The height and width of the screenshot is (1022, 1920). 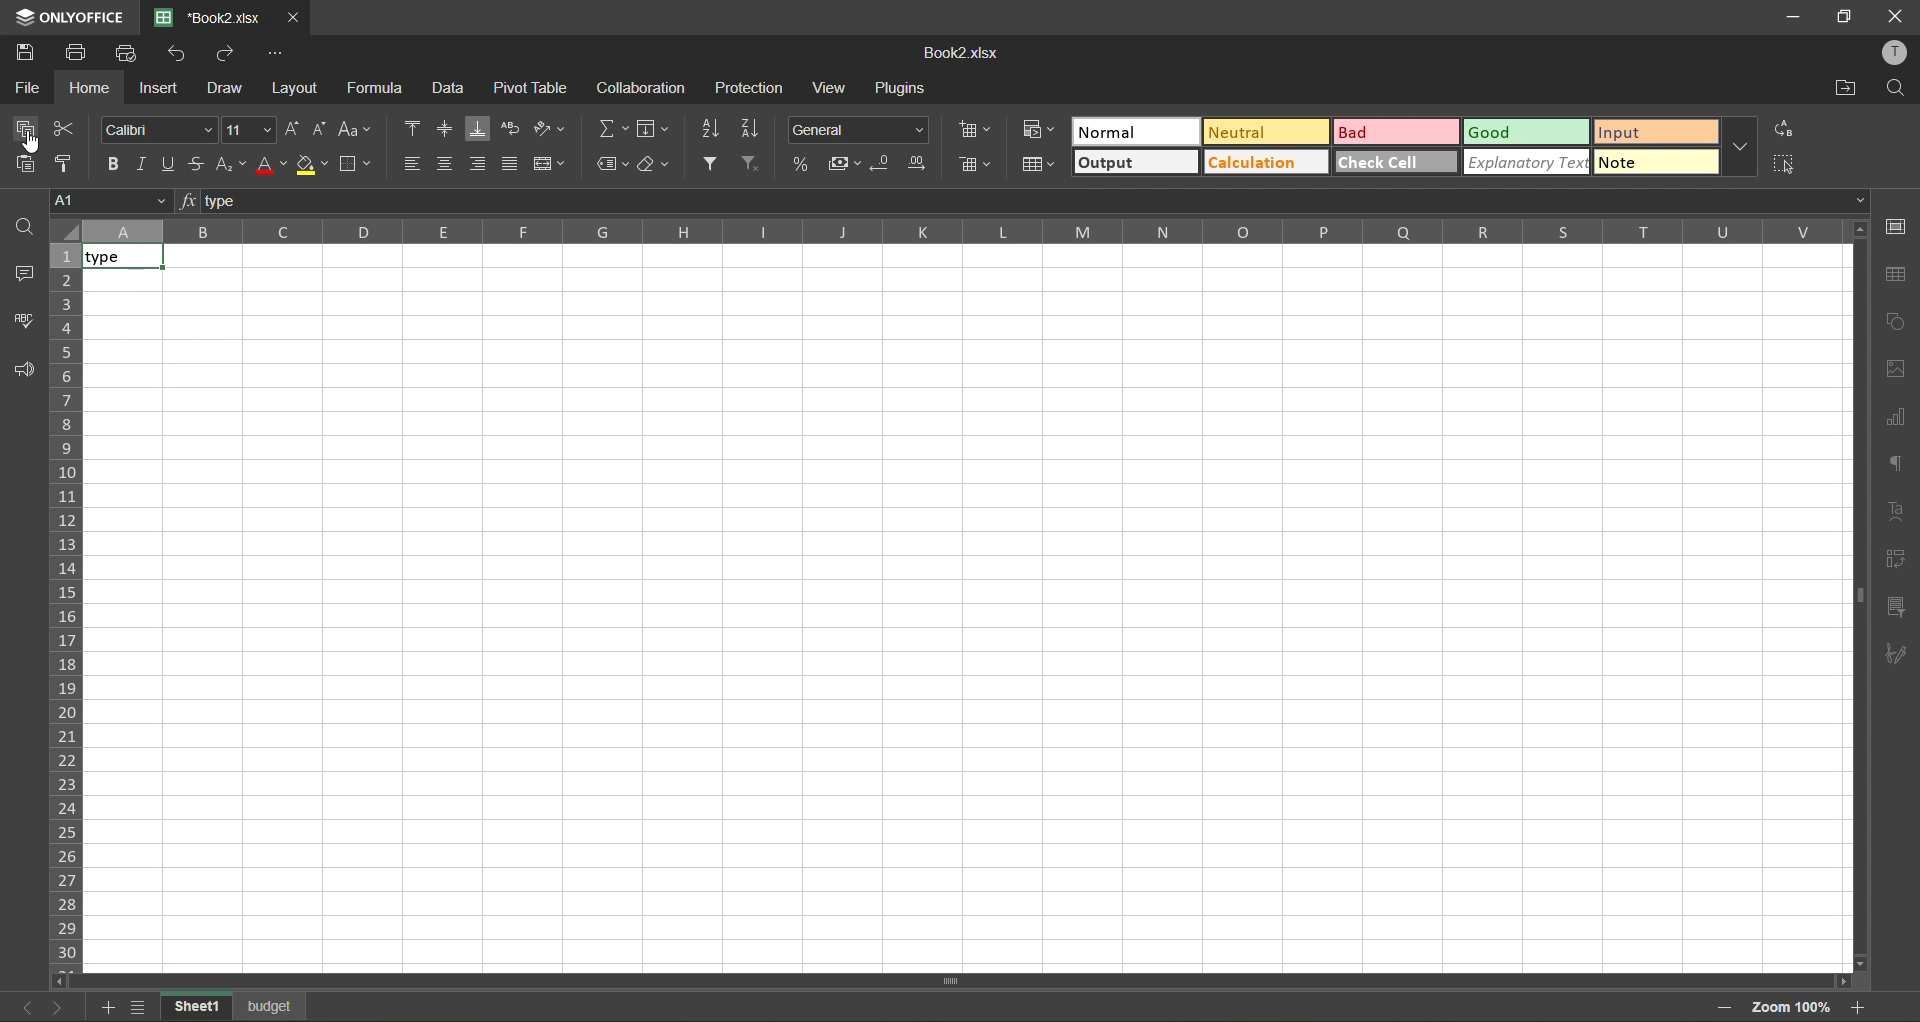 What do you see at coordinates (904, 88) in the screenshot?
I see `plugins` at bounding box center [904, 88].